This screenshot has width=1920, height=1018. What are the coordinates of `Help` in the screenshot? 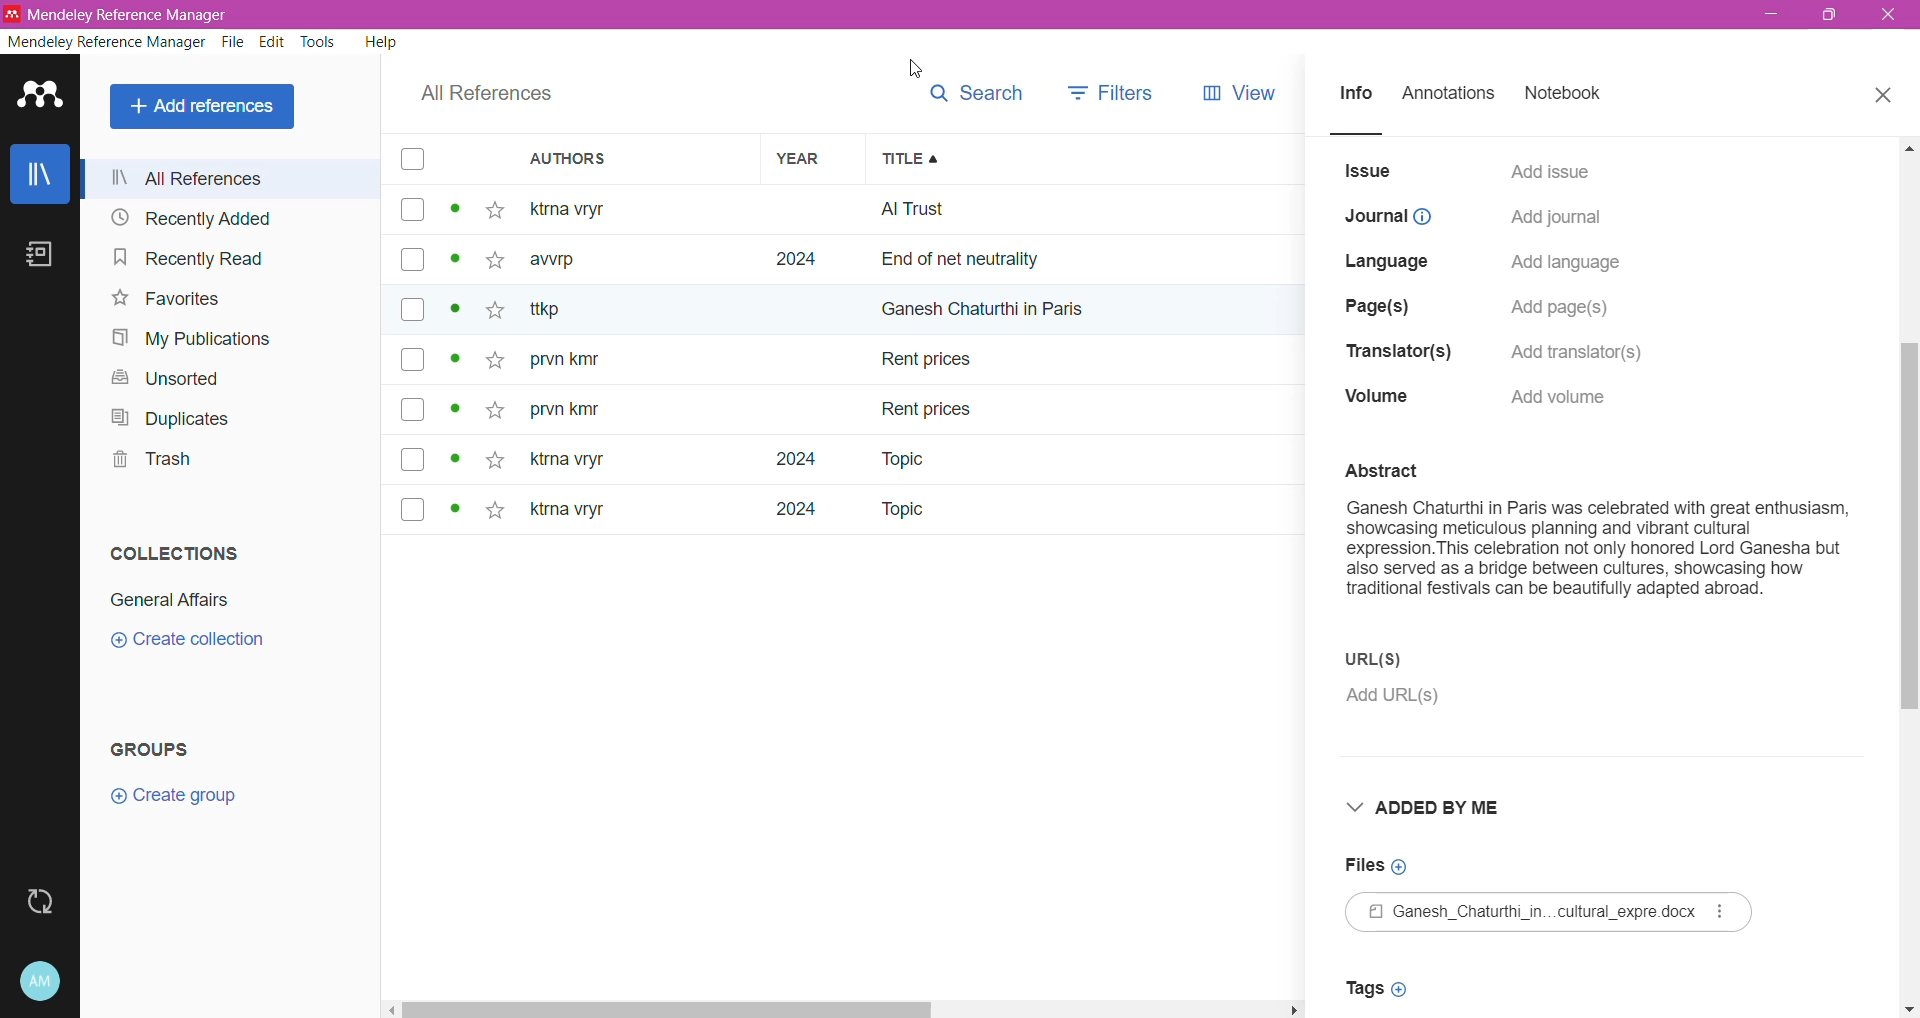 It's located at (379, 44).